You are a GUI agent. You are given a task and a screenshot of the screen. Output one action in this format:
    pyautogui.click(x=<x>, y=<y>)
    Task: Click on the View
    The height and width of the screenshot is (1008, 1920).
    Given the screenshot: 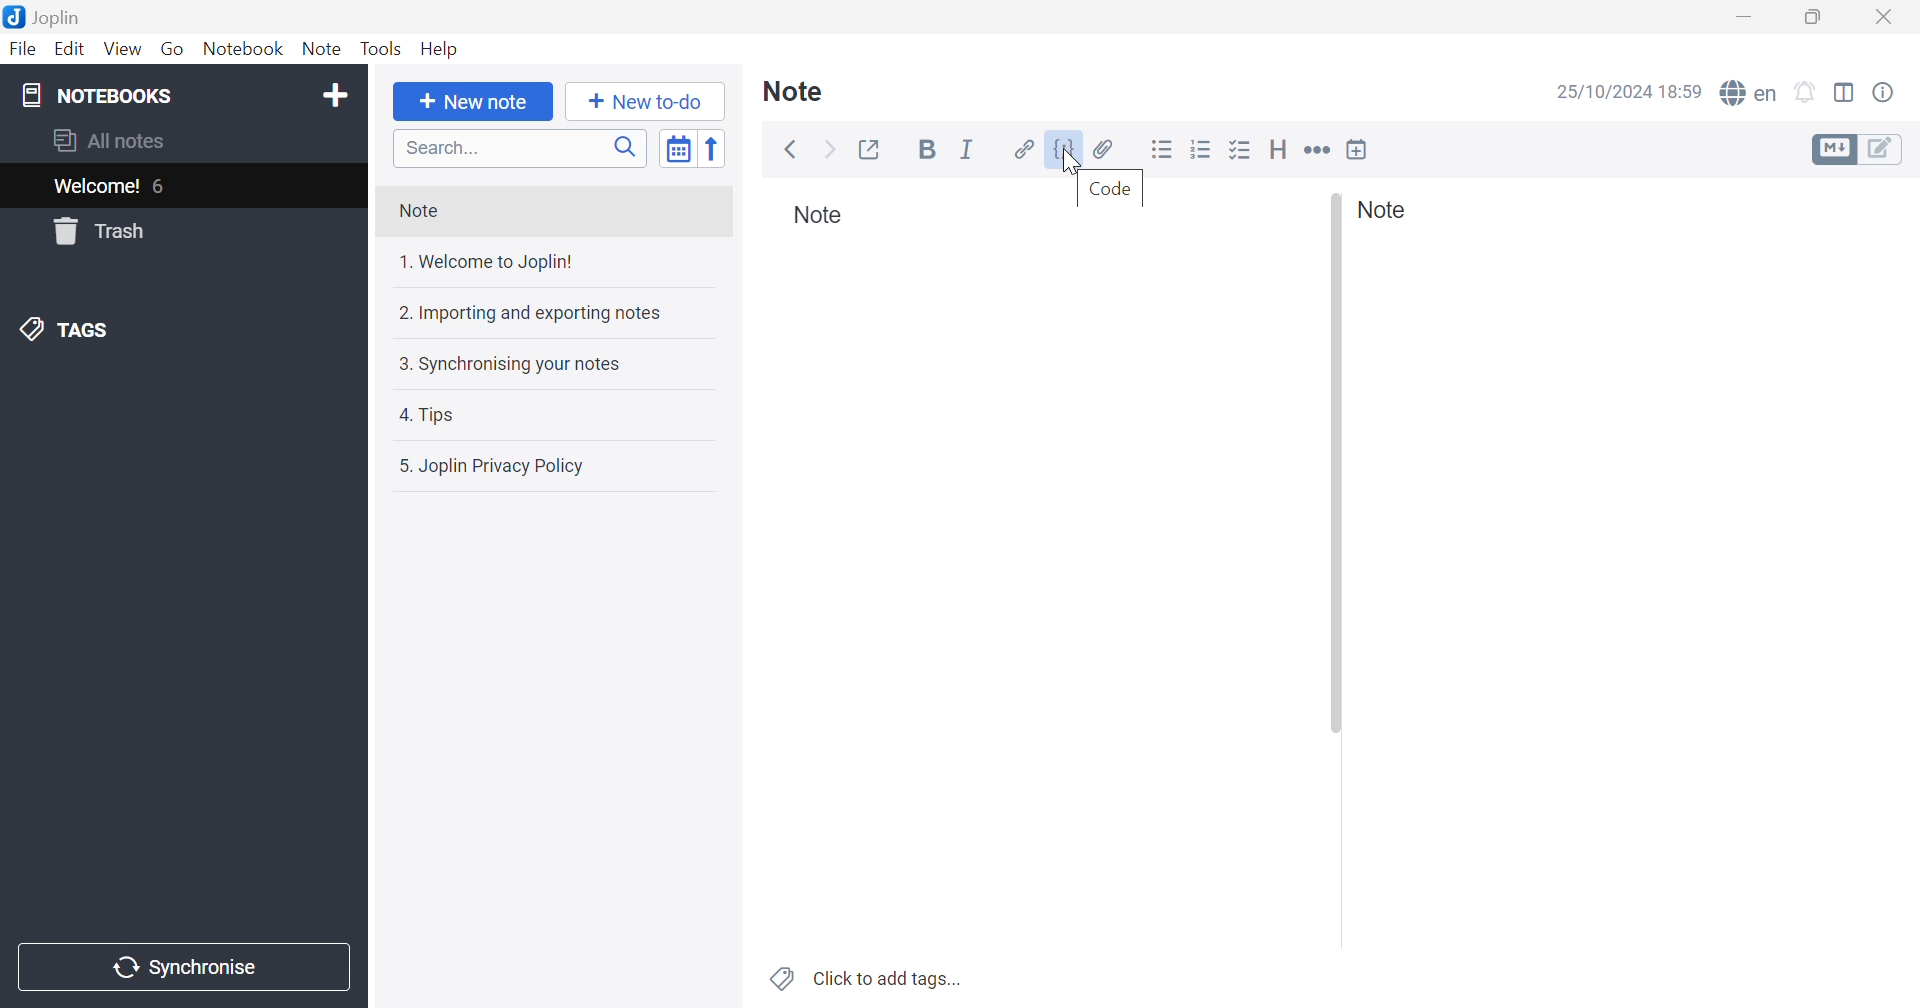 What is the action you would take?
    pyautogui.click(x=119, y=48)
    